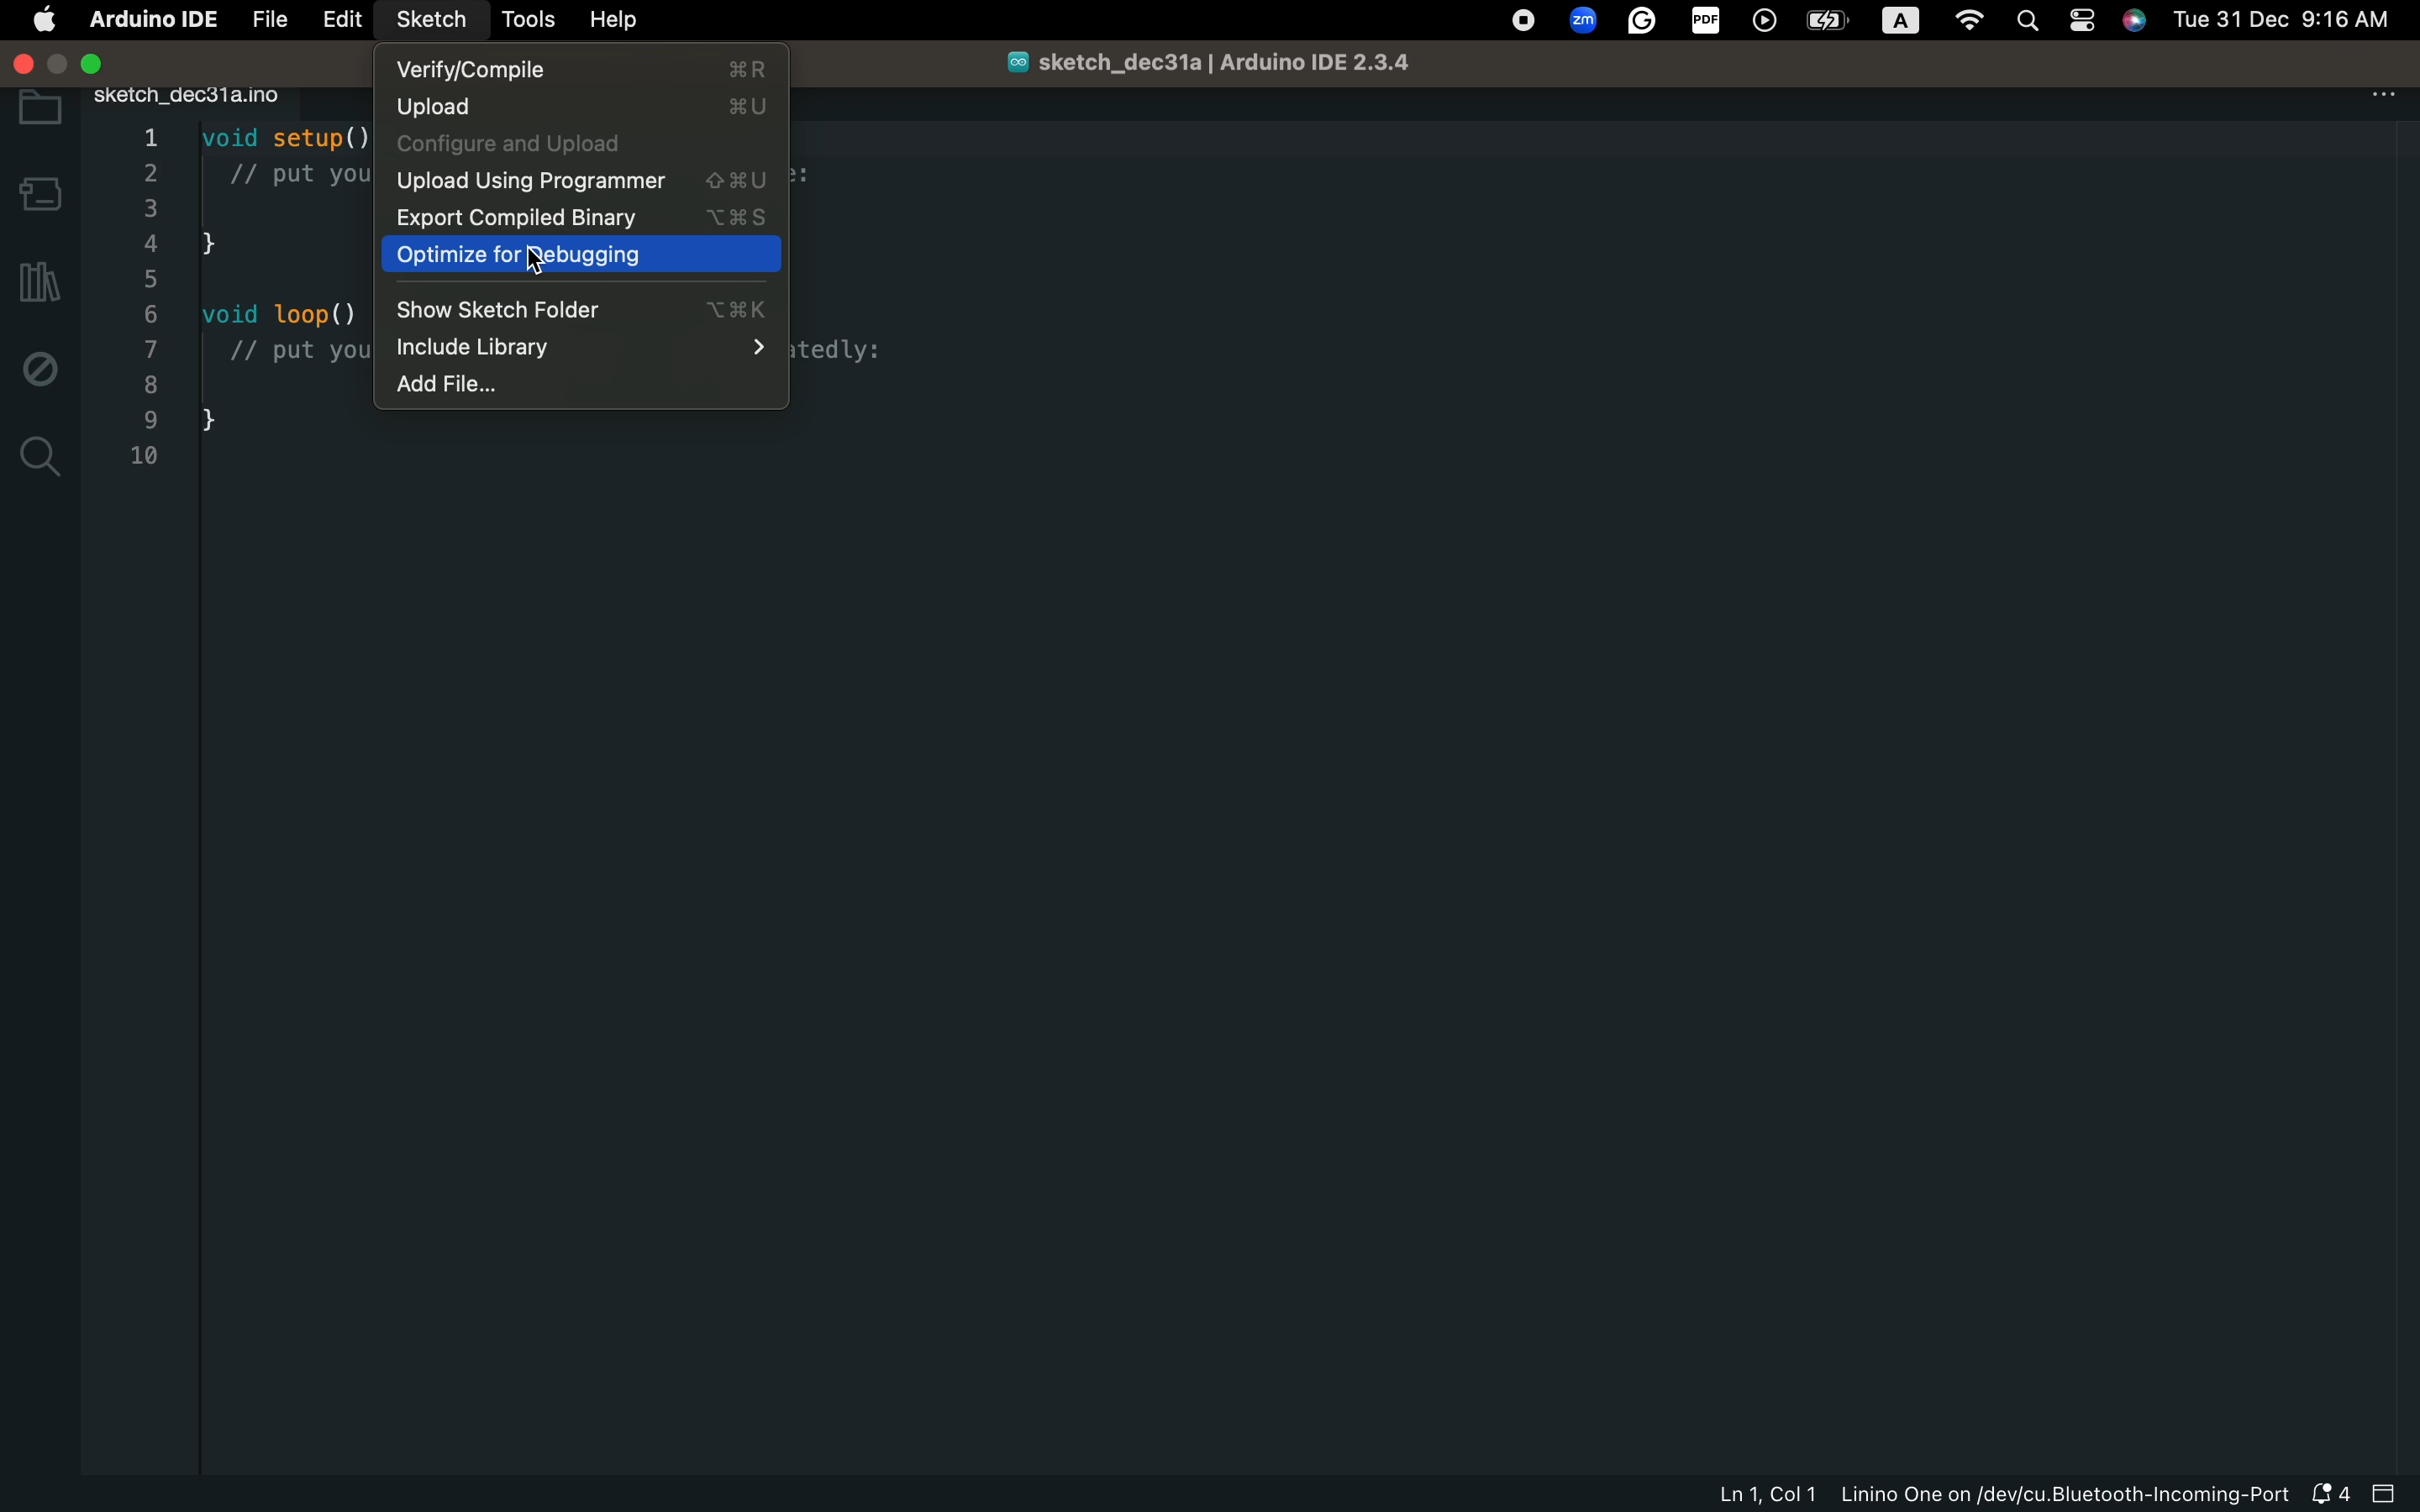  Describe the element at coordinates (35, 363) in the screenshot. I see `debug` at that location.